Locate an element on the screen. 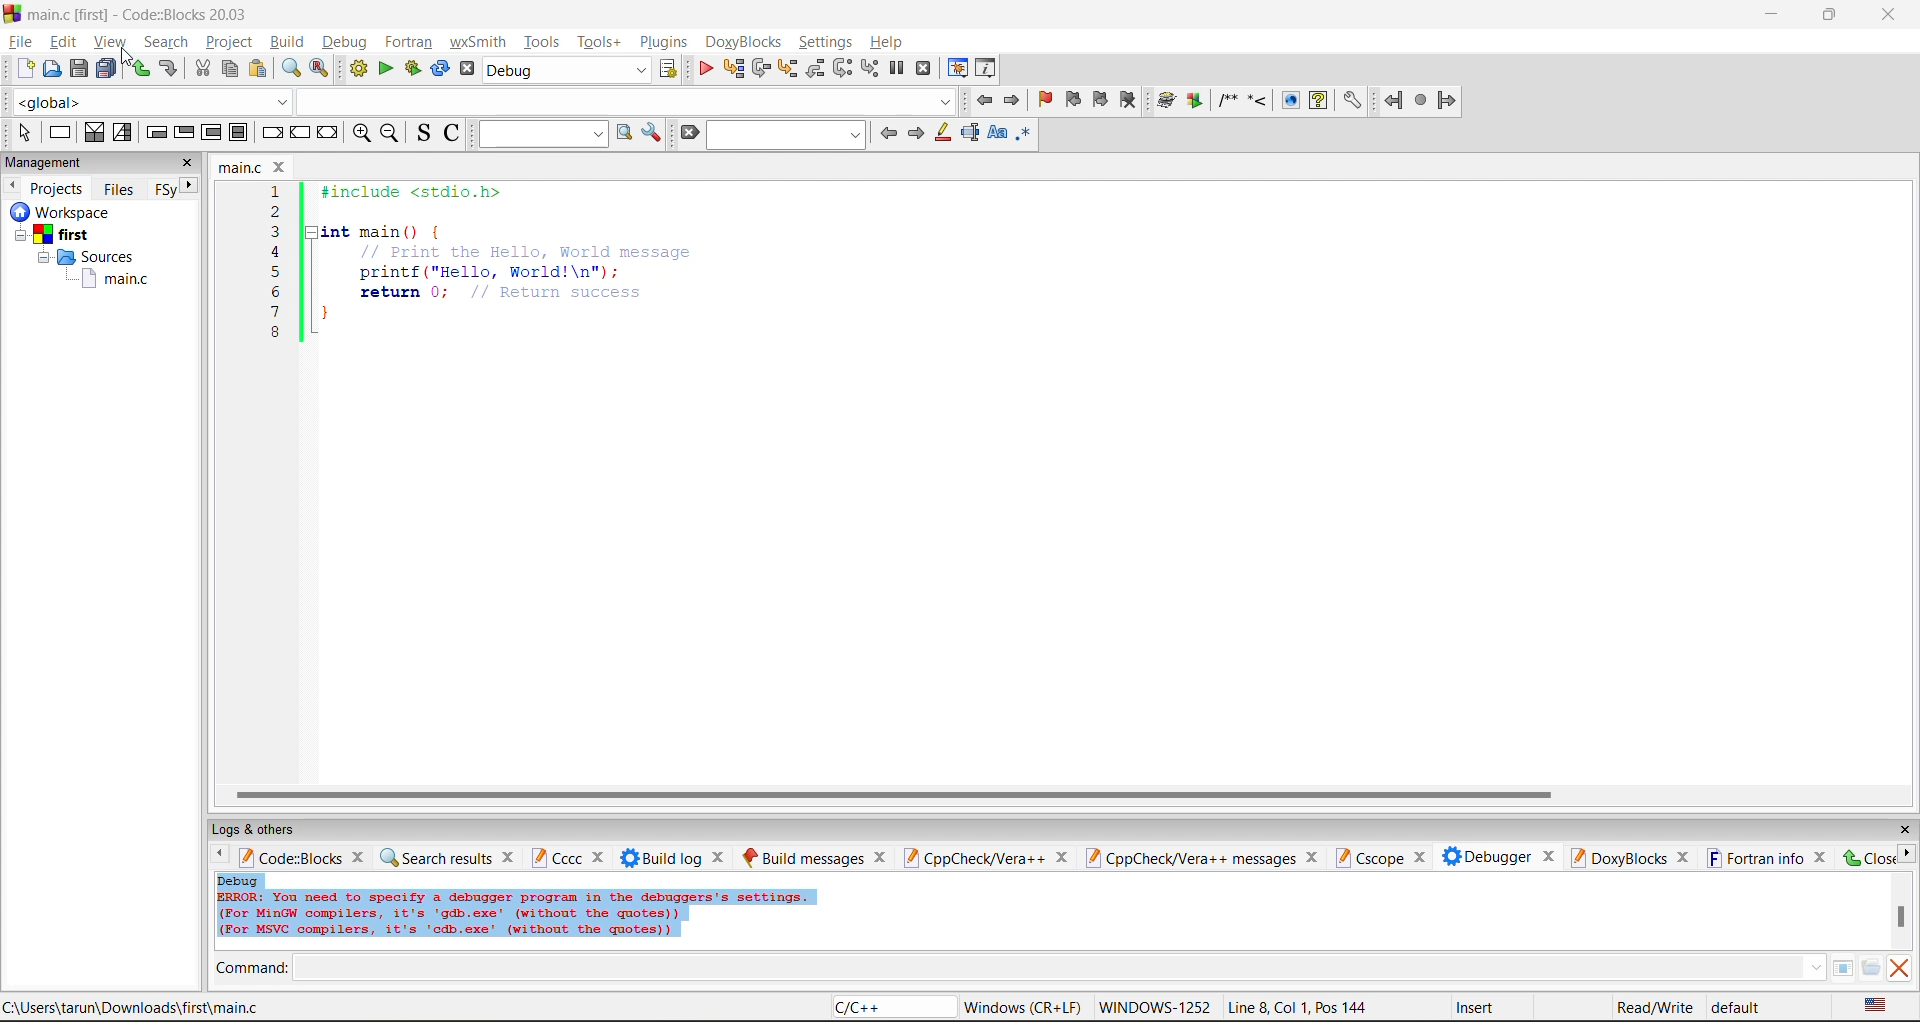 This screenshot has width=1920, height=1022. instruction is located at coordinates (59, 131).